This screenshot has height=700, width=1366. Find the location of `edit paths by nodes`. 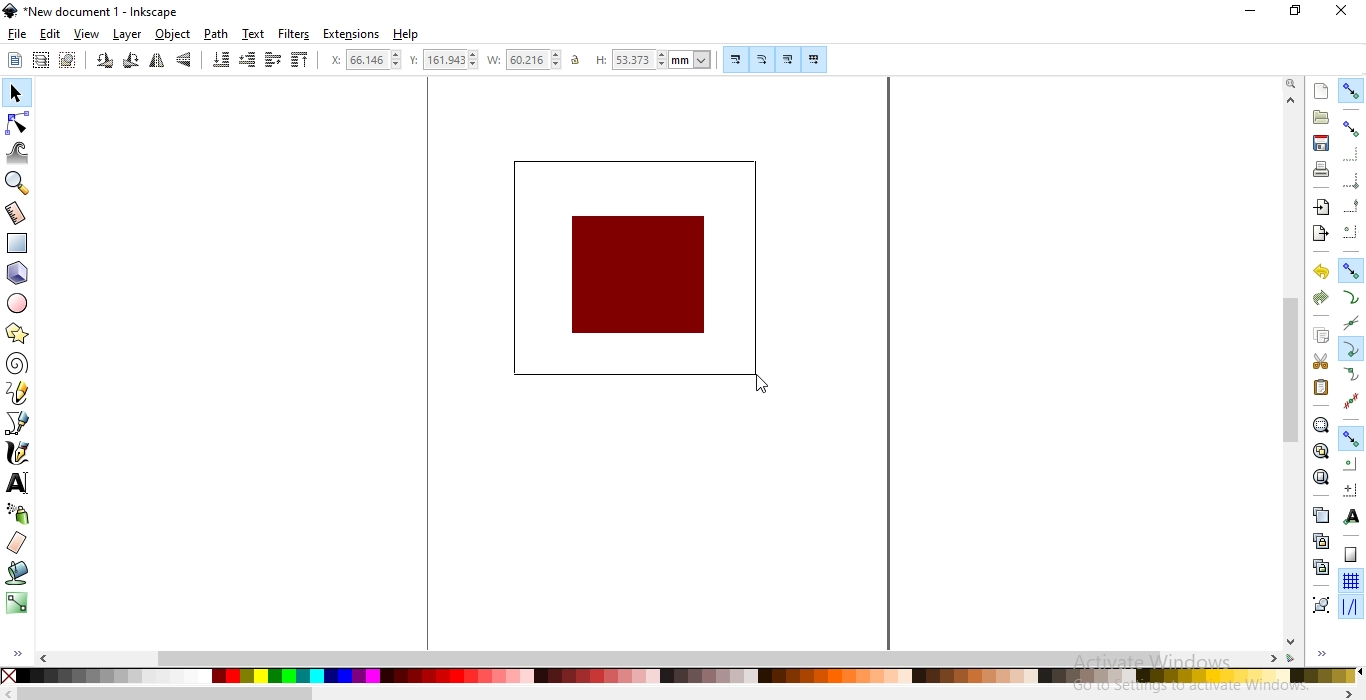

edit paths by nodes is located at coordinates (18, 122).